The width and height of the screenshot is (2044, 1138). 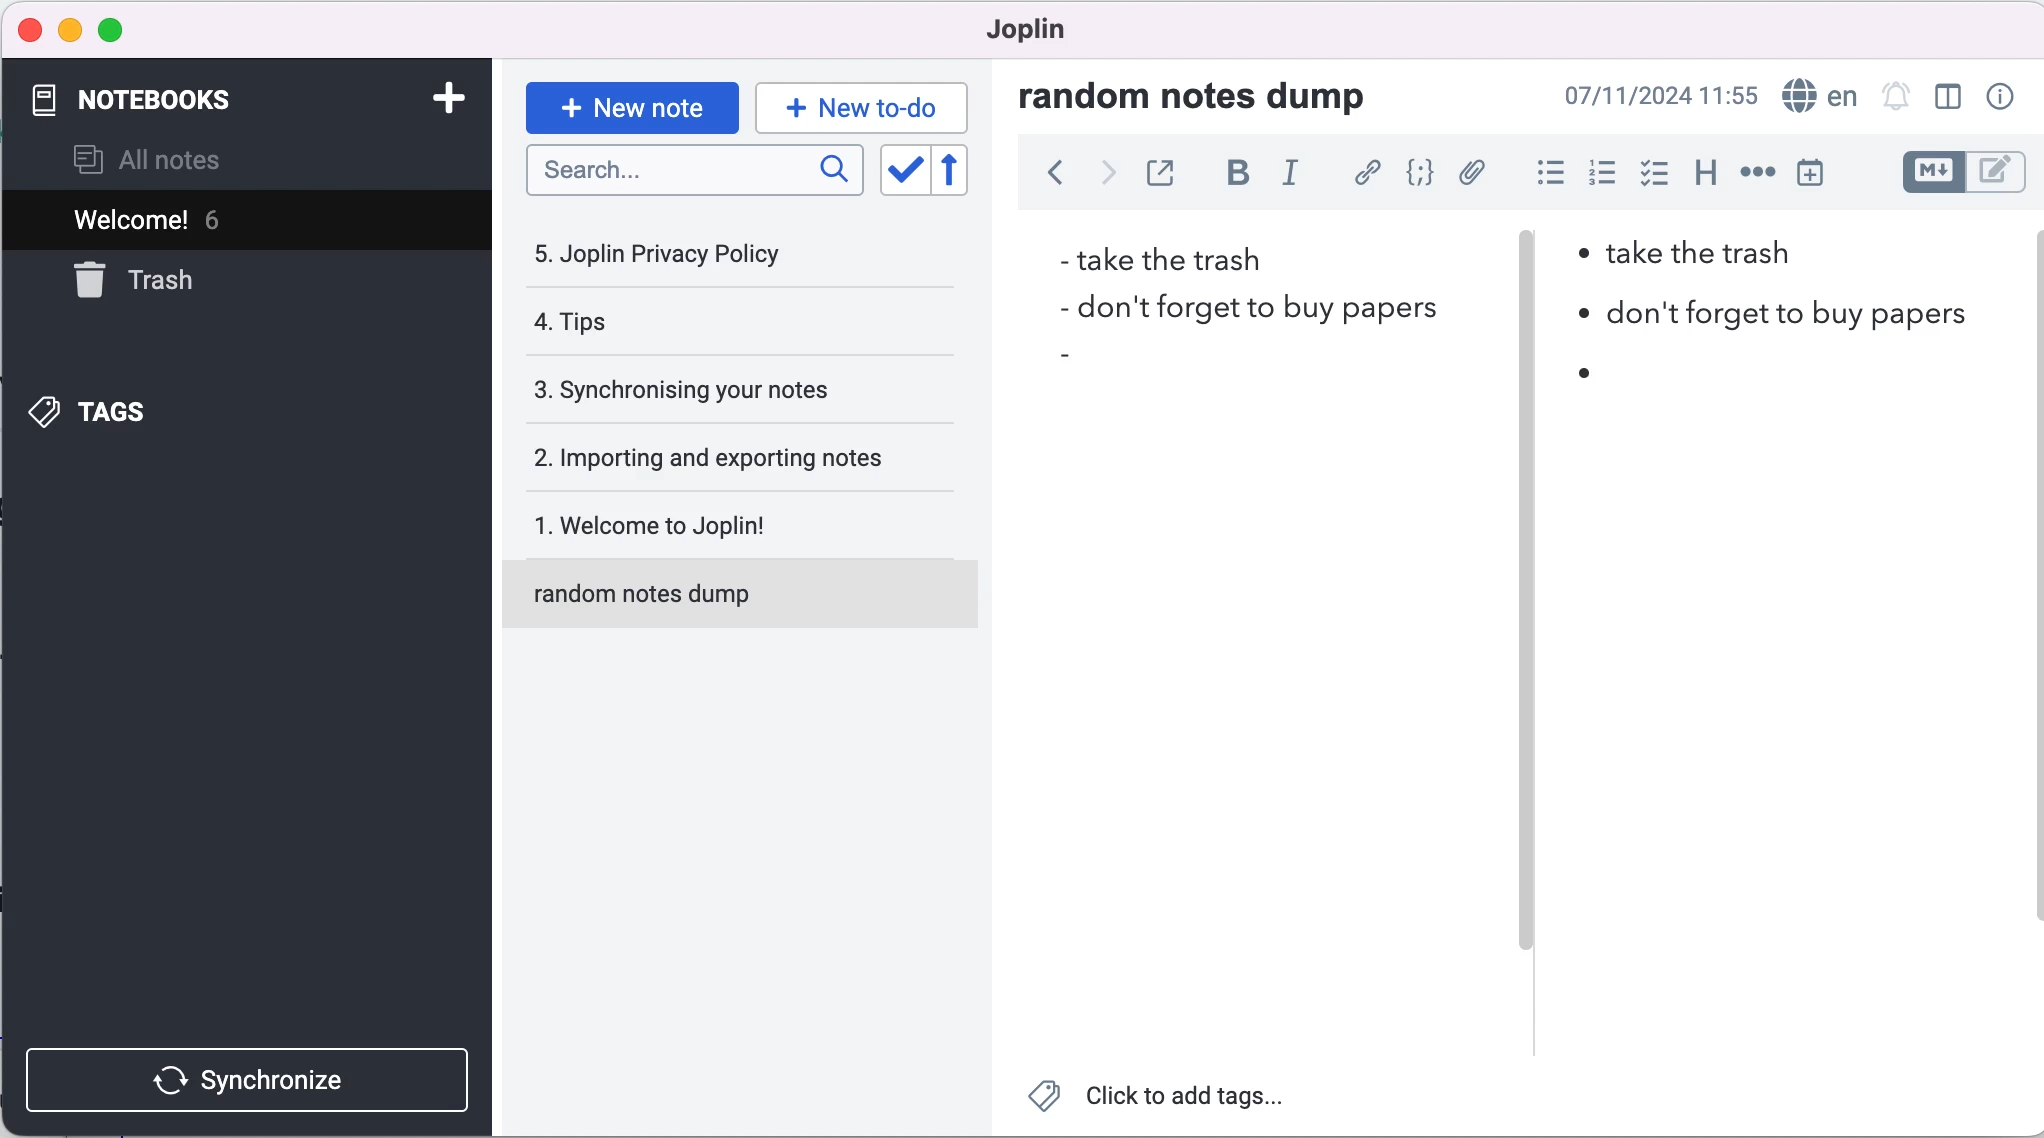 What do you see at coordinates (28, 29) in the screenshot?
I see `close` at bounding box center [28, 29].